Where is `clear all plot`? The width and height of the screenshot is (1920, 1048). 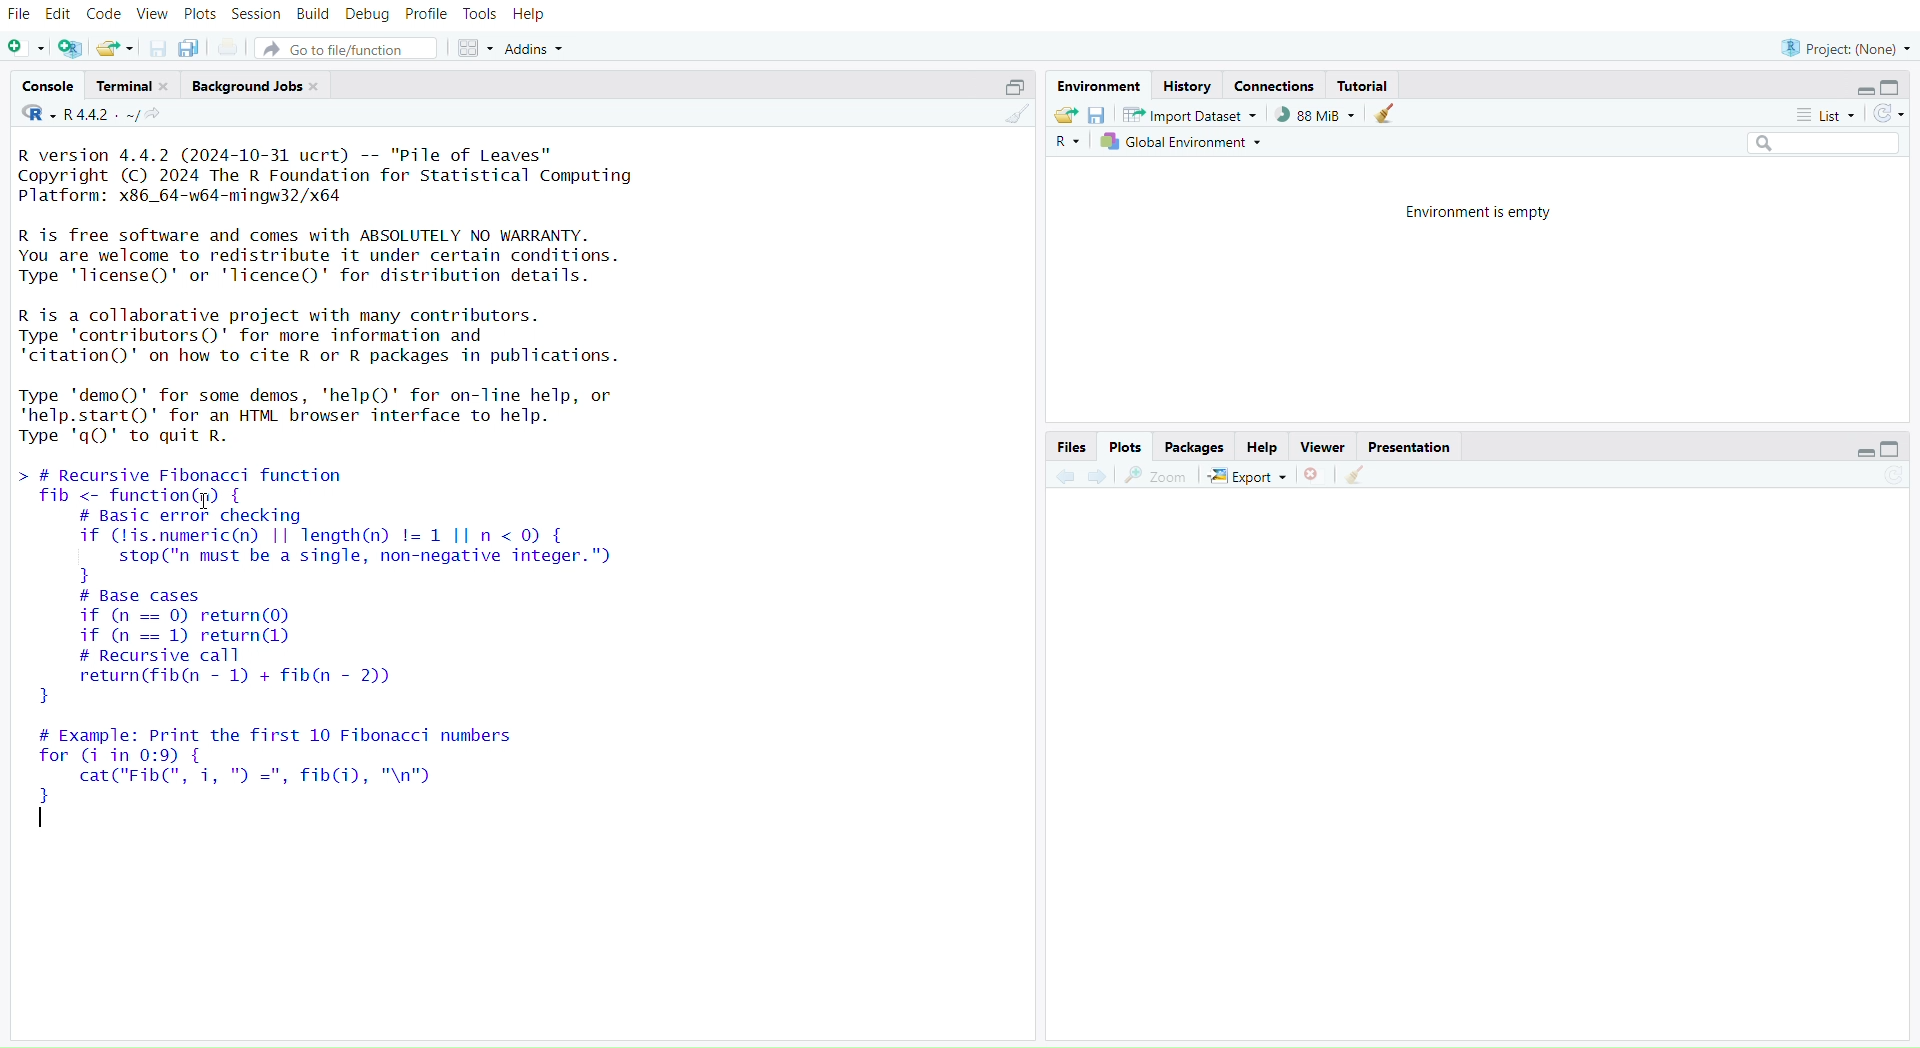
clear all plot is located at coordinates (1361, 476).